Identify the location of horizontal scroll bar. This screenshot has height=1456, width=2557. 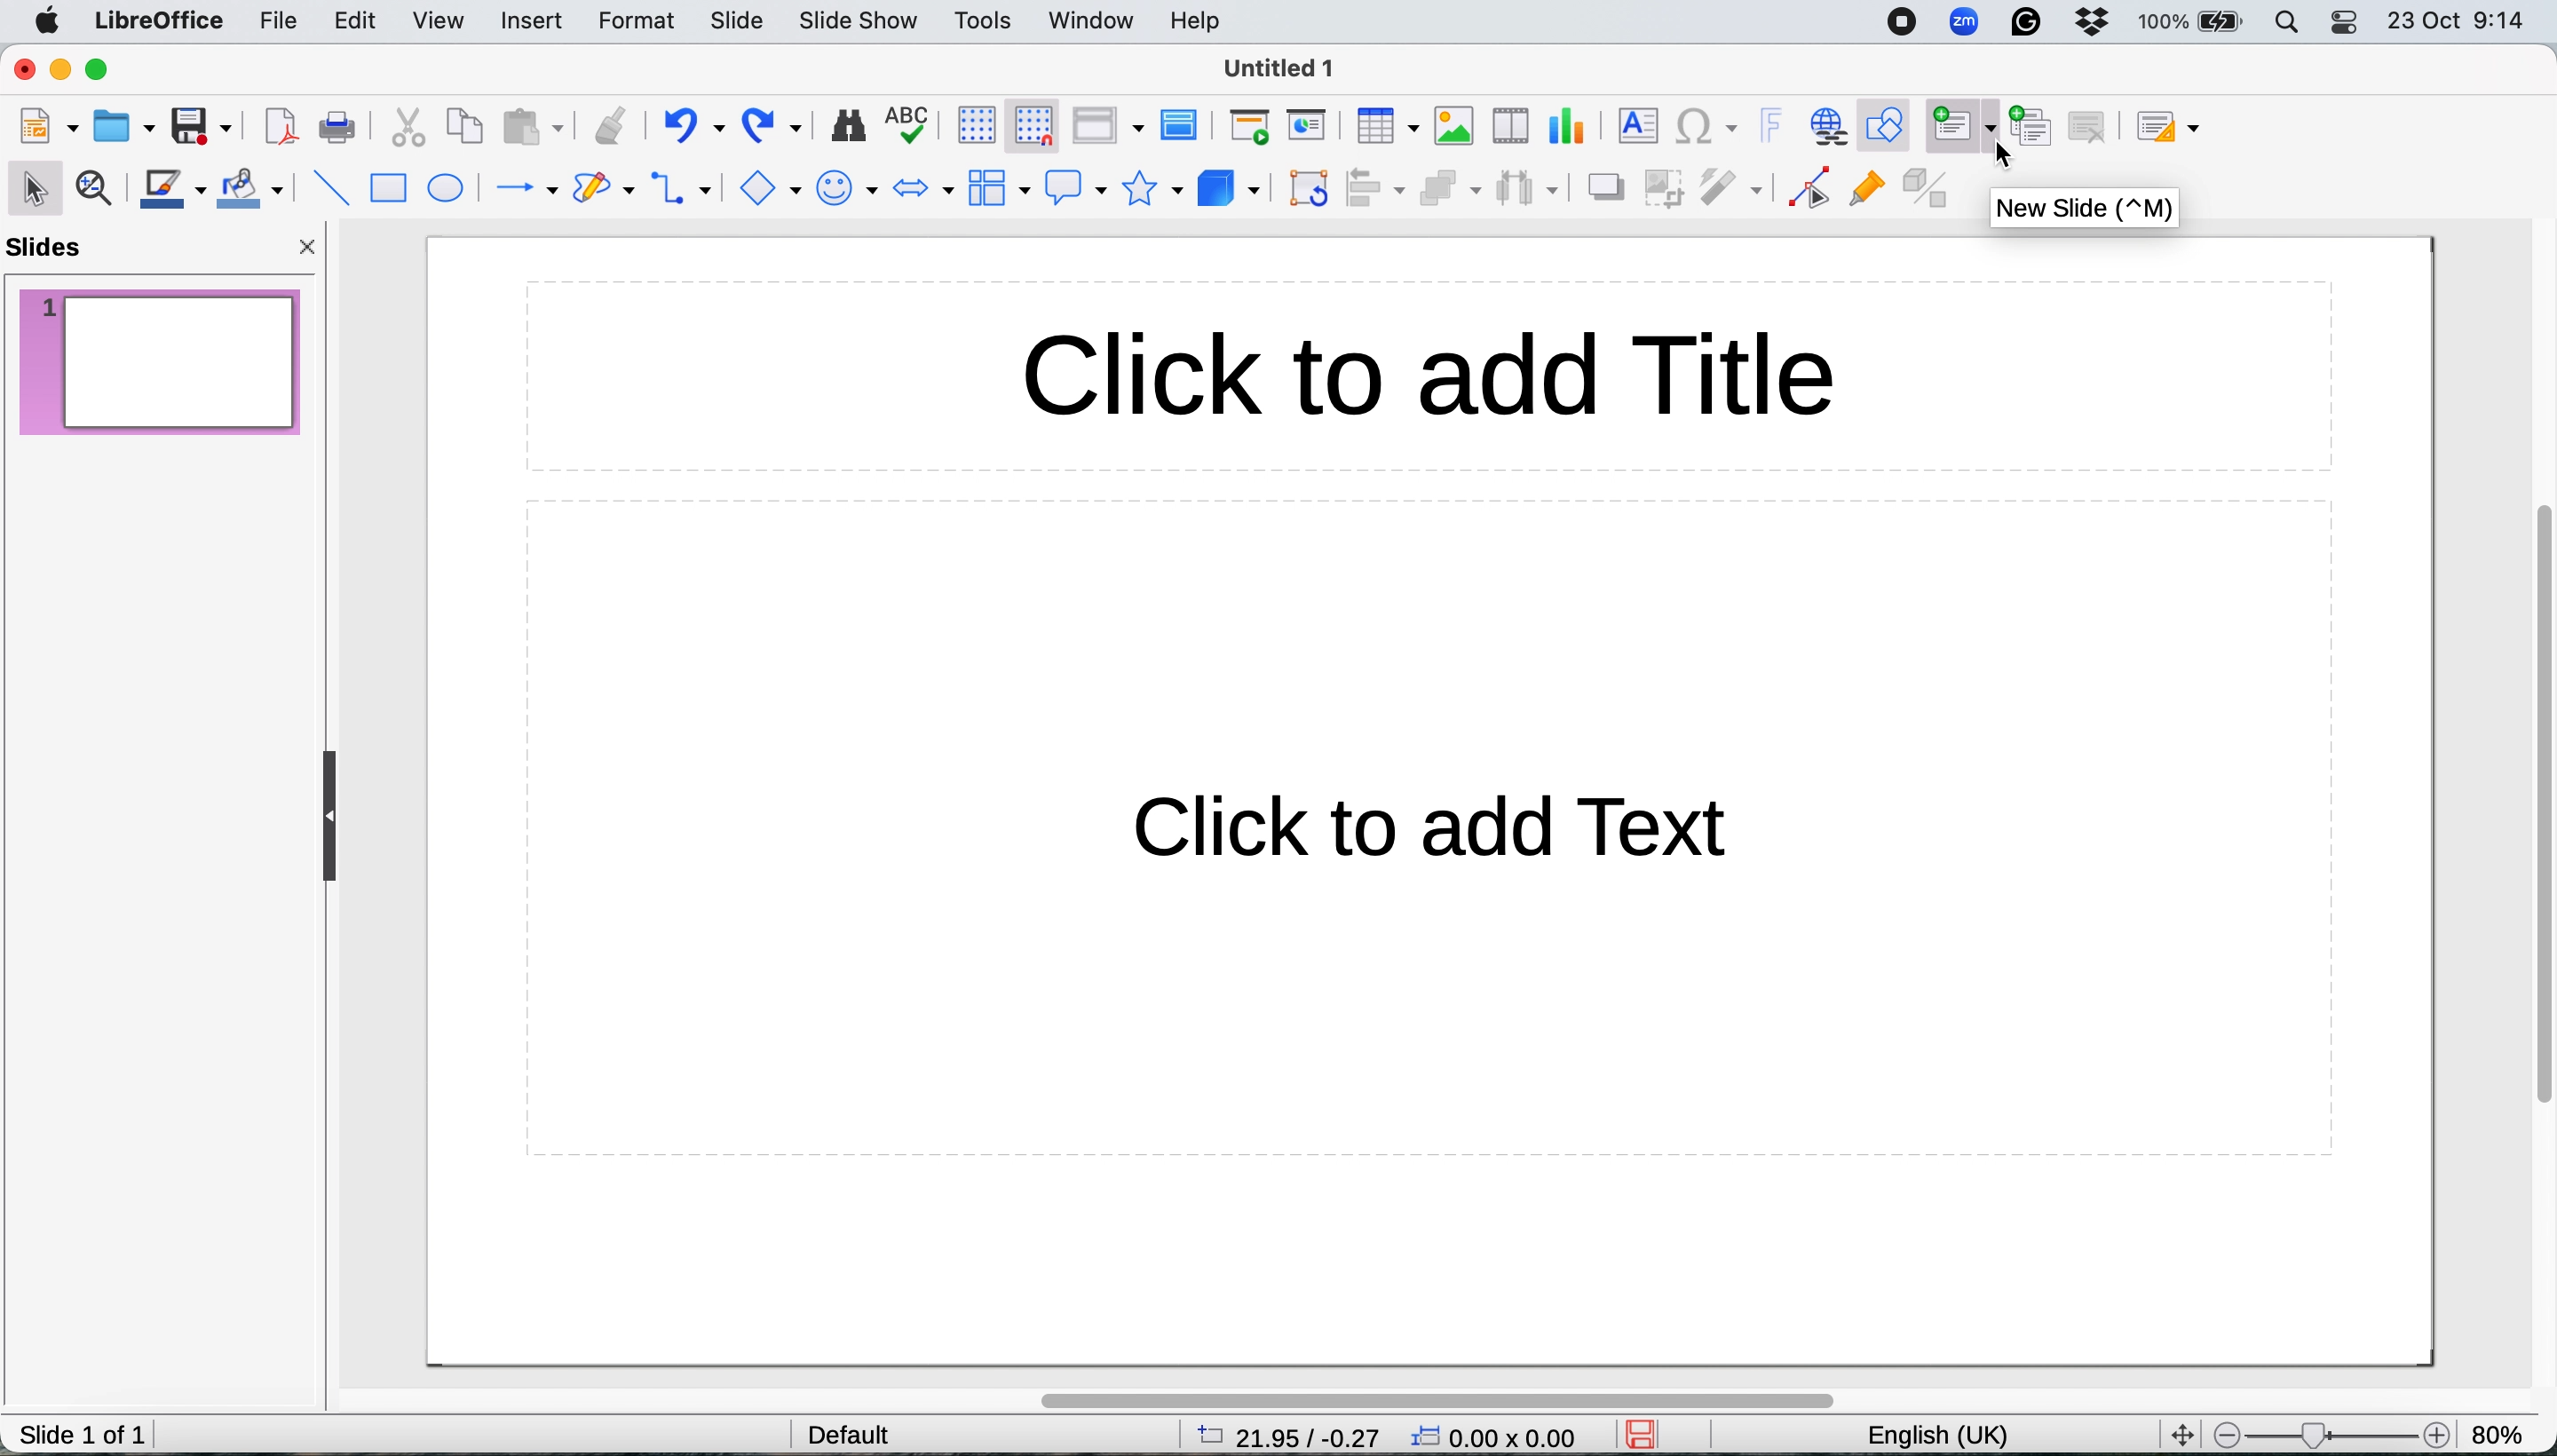
(1477, 1393).